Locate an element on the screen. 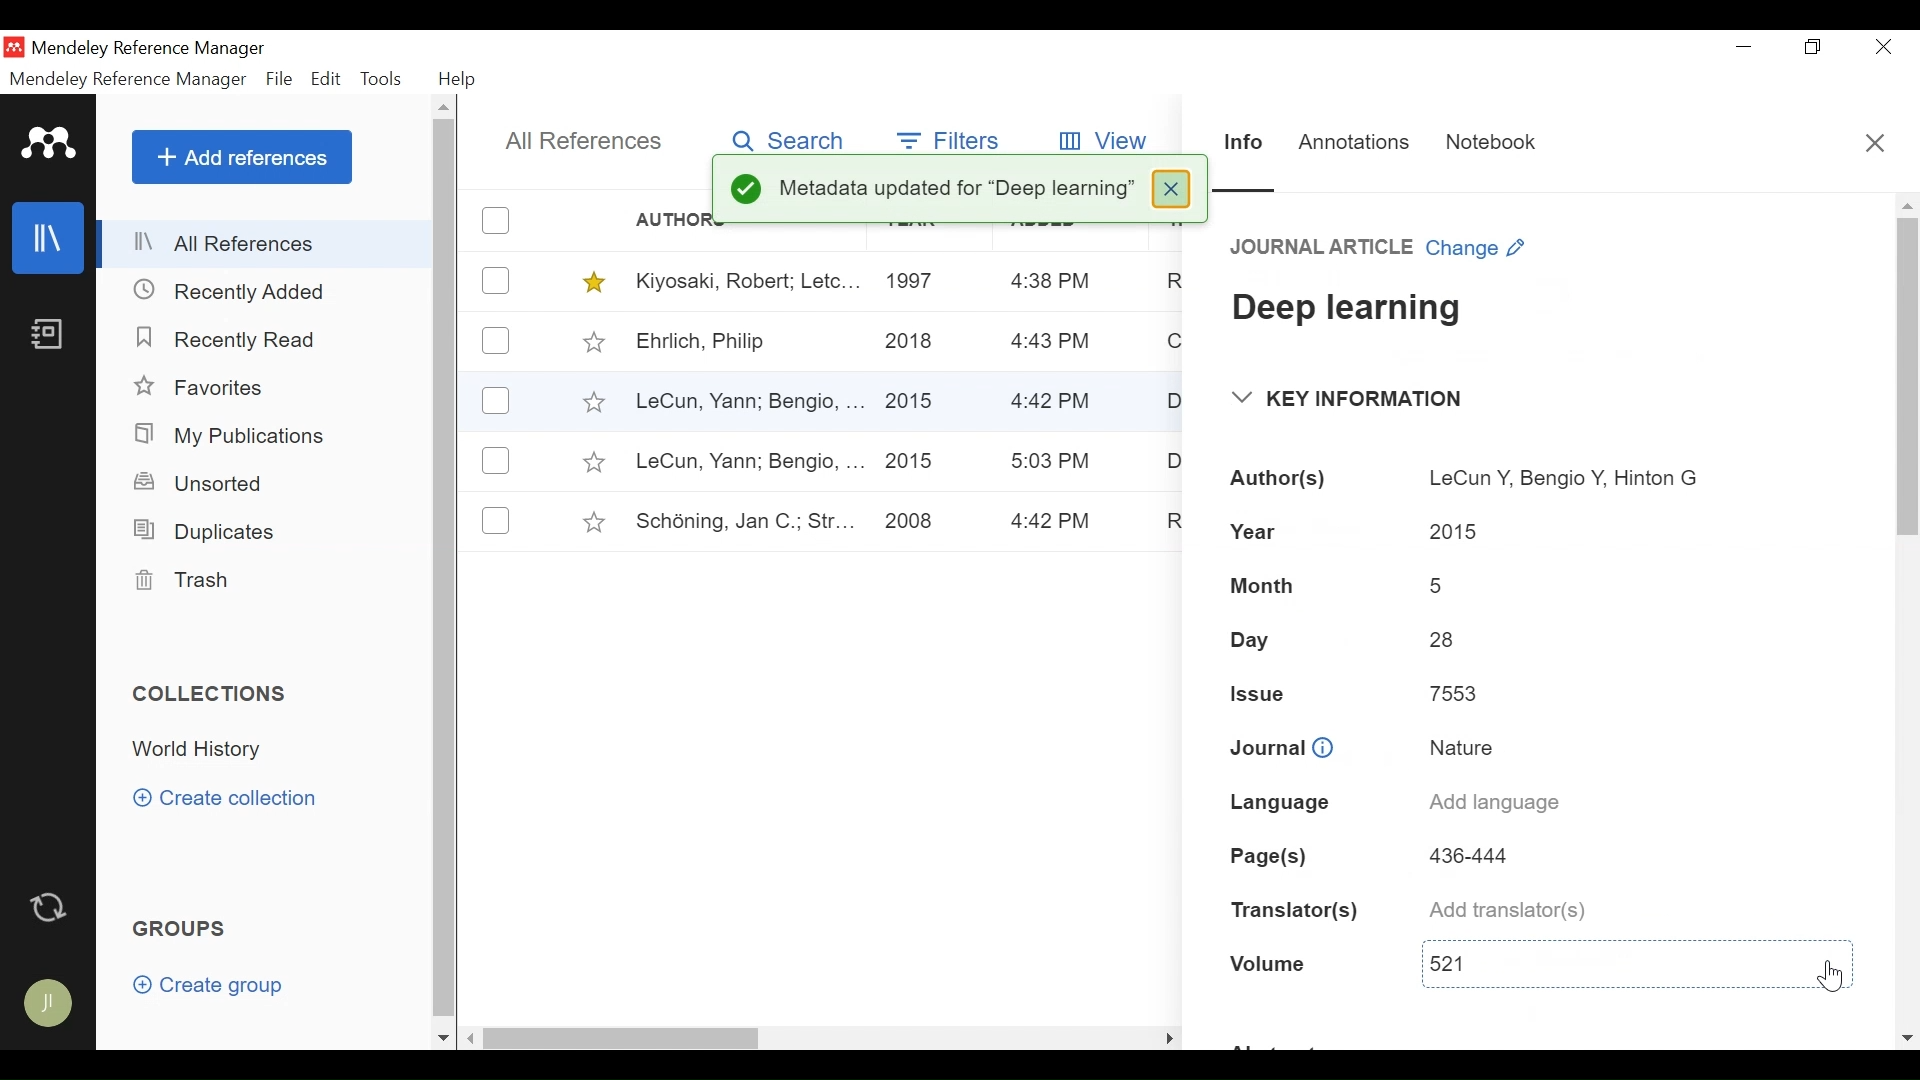  Time is located at coordinates (1053, 522).